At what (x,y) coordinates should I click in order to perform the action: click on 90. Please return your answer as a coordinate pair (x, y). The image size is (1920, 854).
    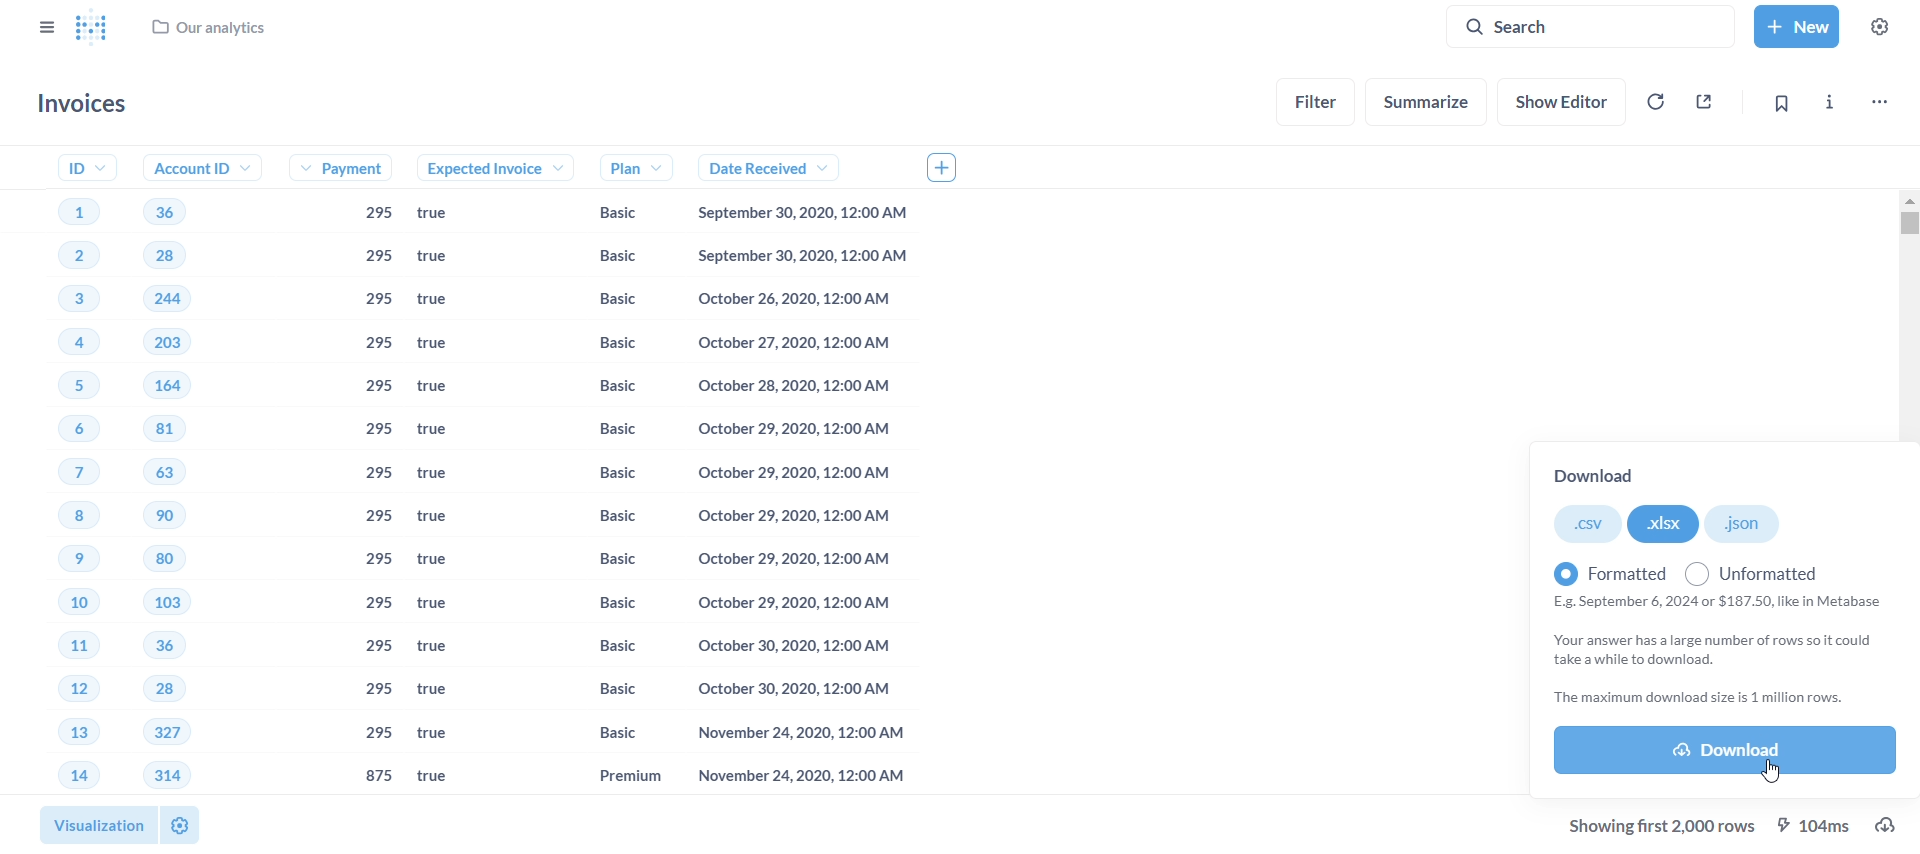
    Looking at the image, I should click on (165, 517).